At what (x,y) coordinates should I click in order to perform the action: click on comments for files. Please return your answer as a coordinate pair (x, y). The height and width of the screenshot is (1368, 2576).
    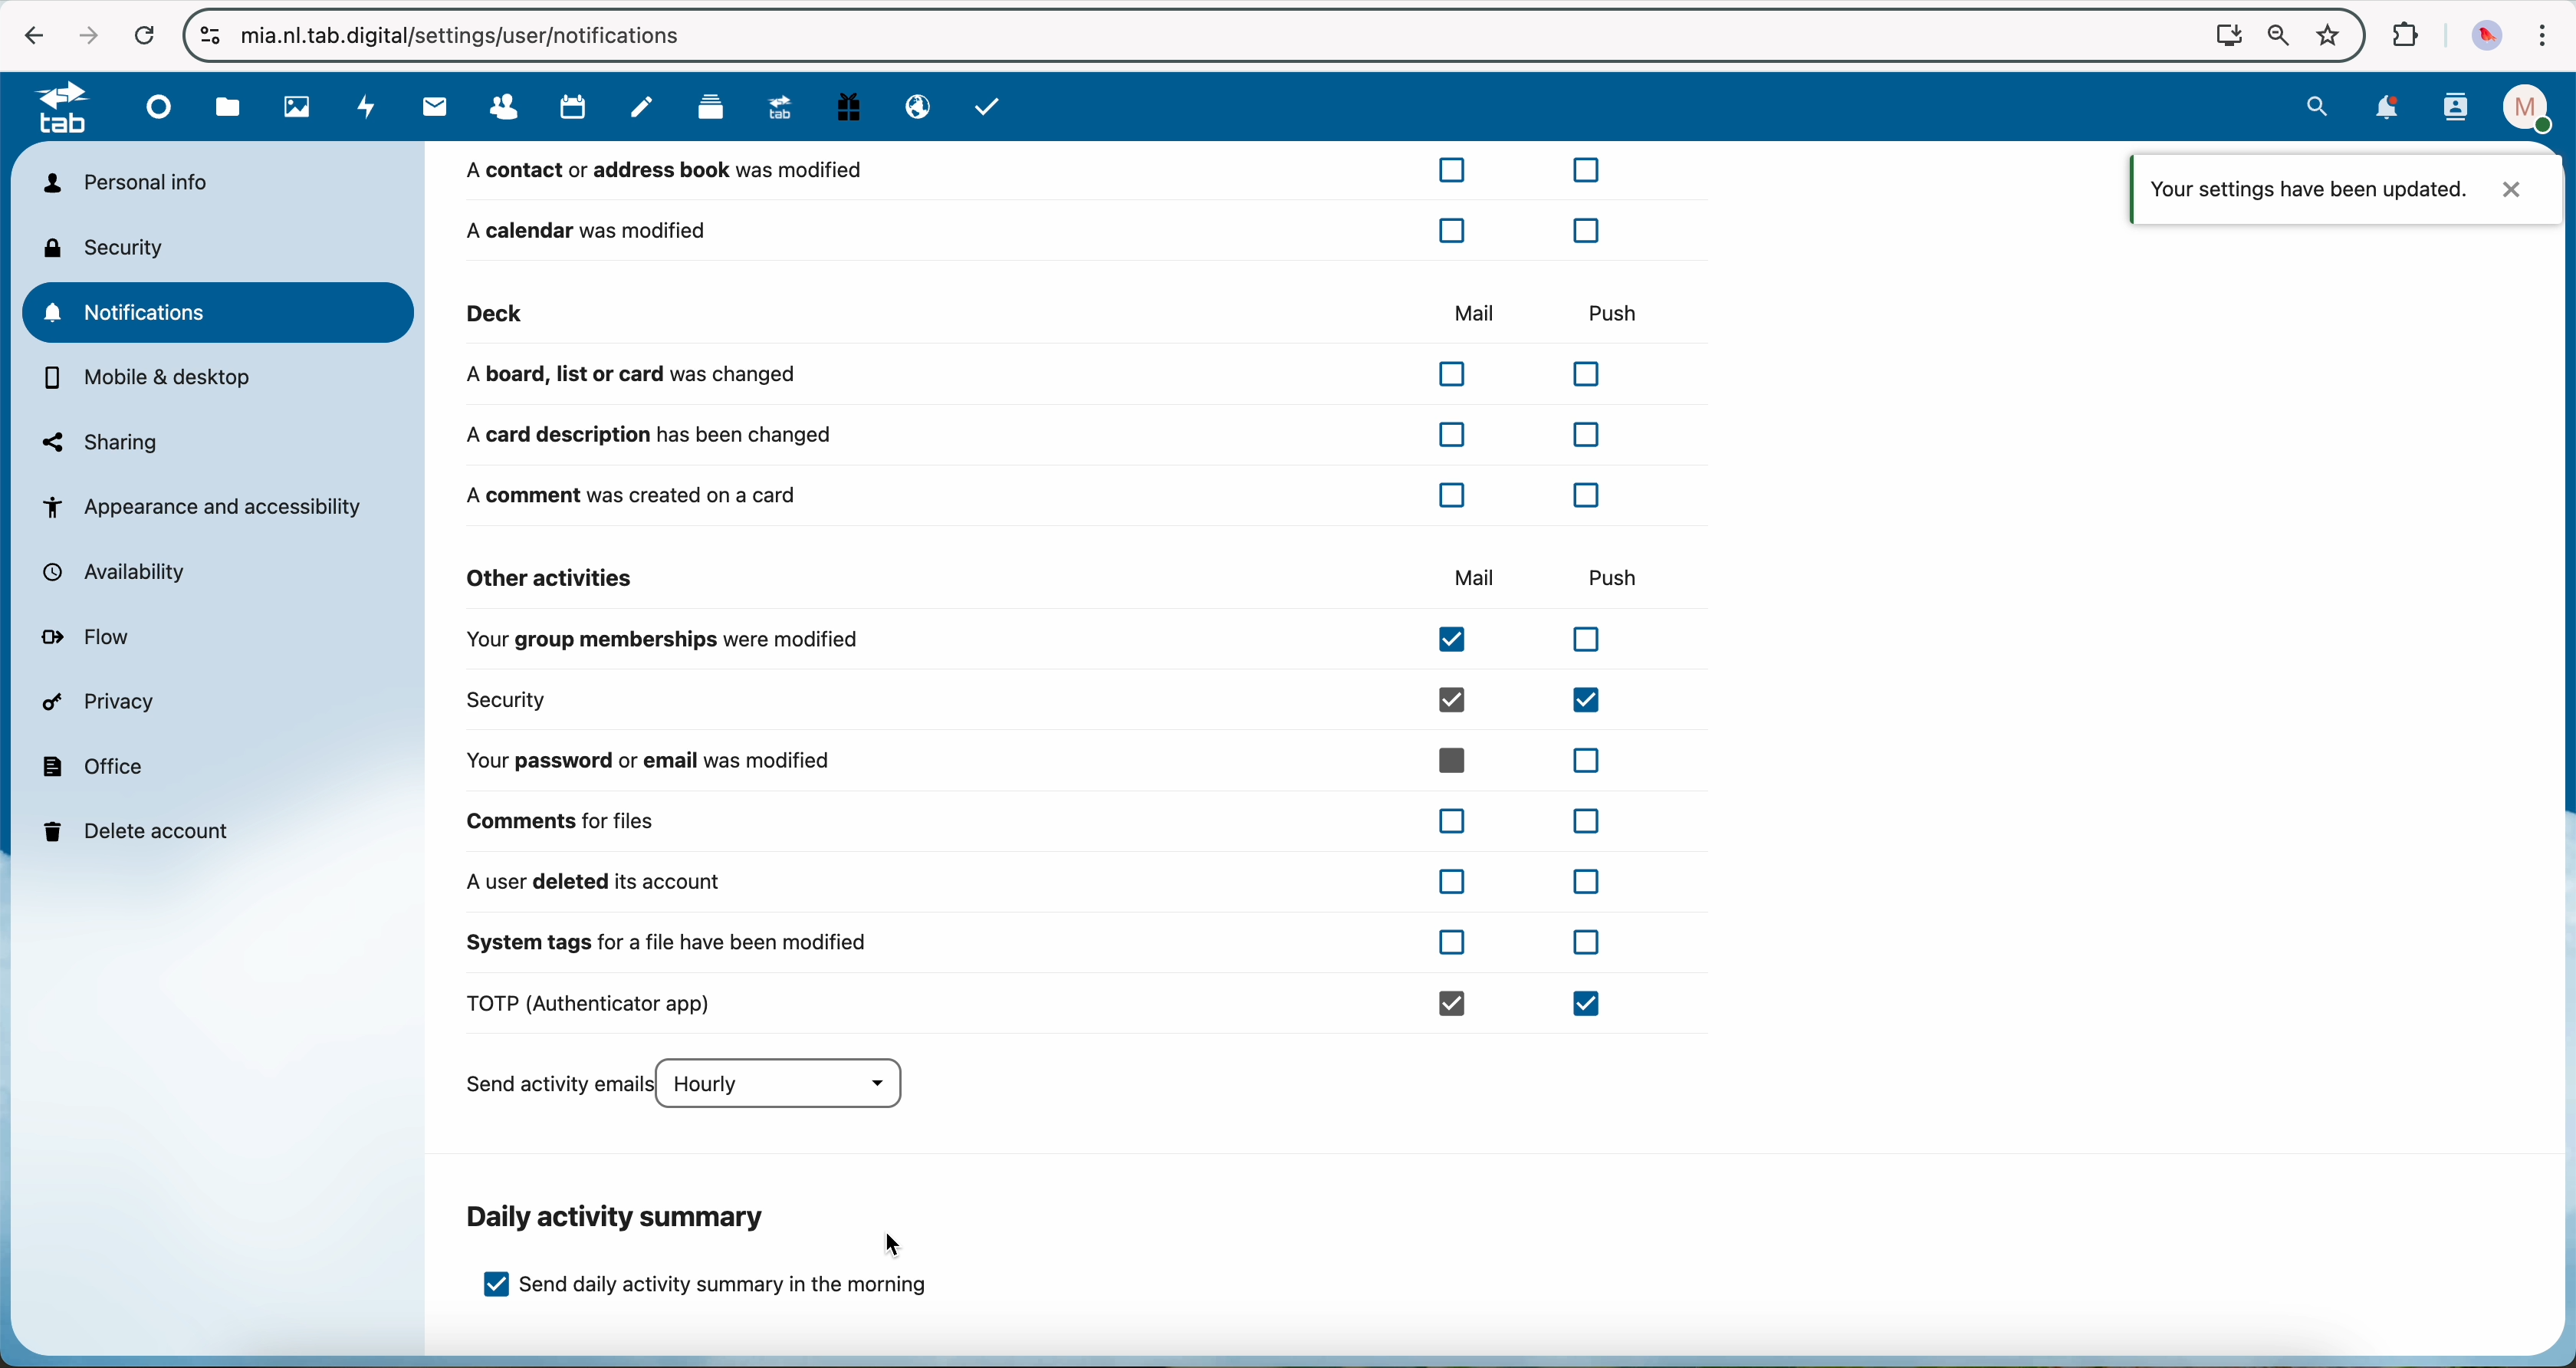
    Looking at the image, I should click on (1043, 820).